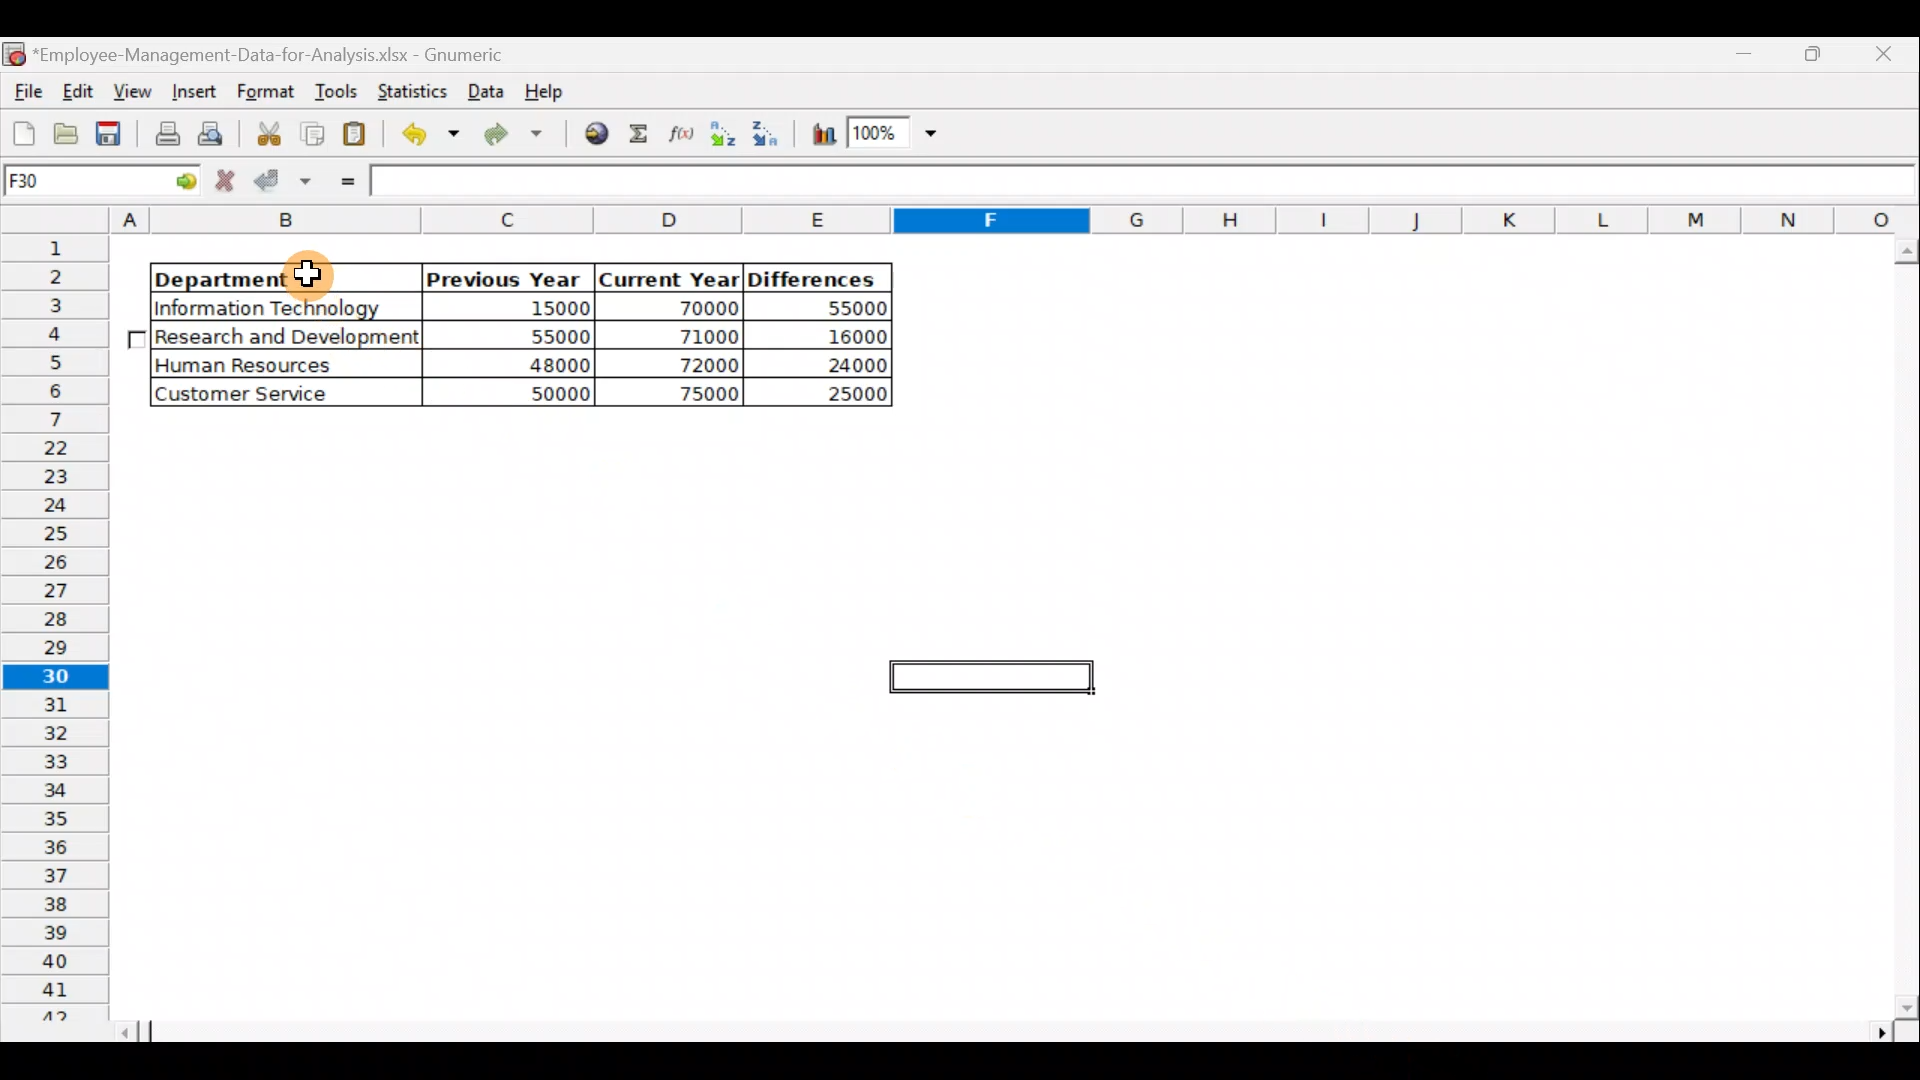 This screenshot has width=1920, height=1080. Describe the element at coordinates (667, 277) in the screenshot. I see `Current Year` at that location.